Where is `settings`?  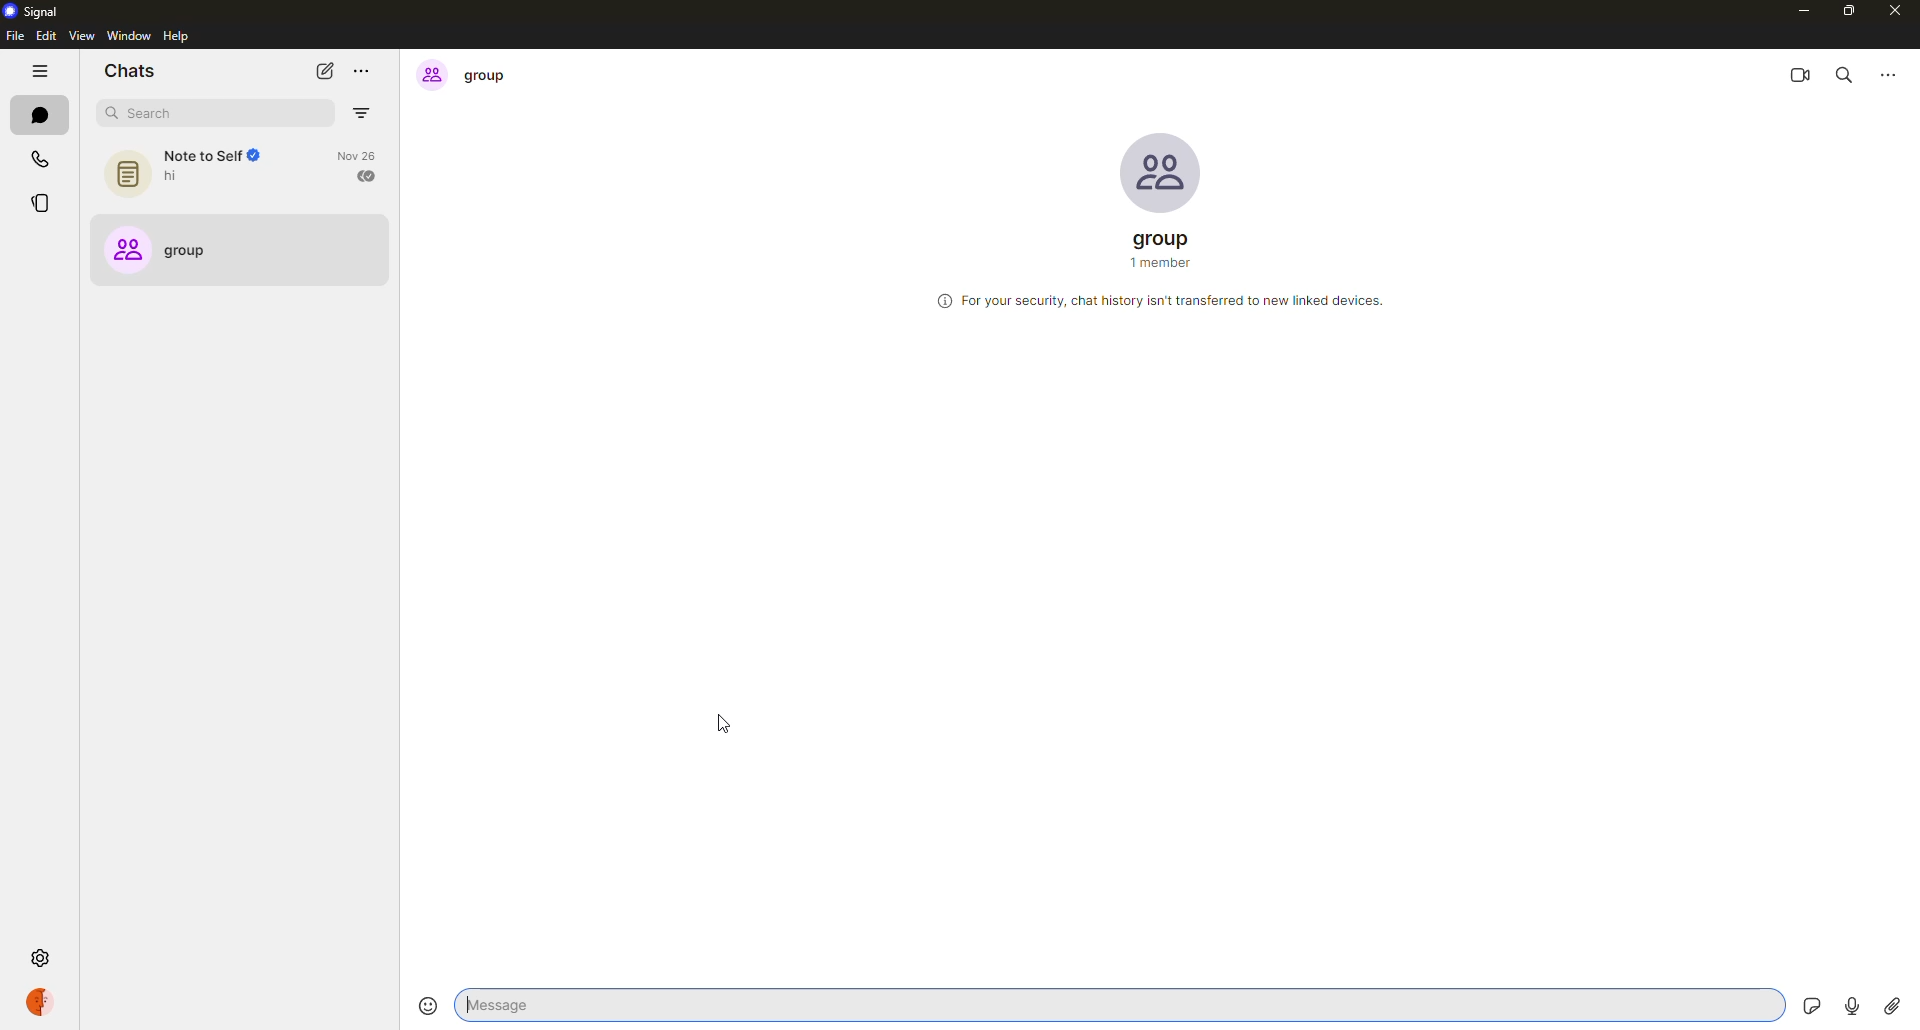 settings is located at coordinates (40, 955).